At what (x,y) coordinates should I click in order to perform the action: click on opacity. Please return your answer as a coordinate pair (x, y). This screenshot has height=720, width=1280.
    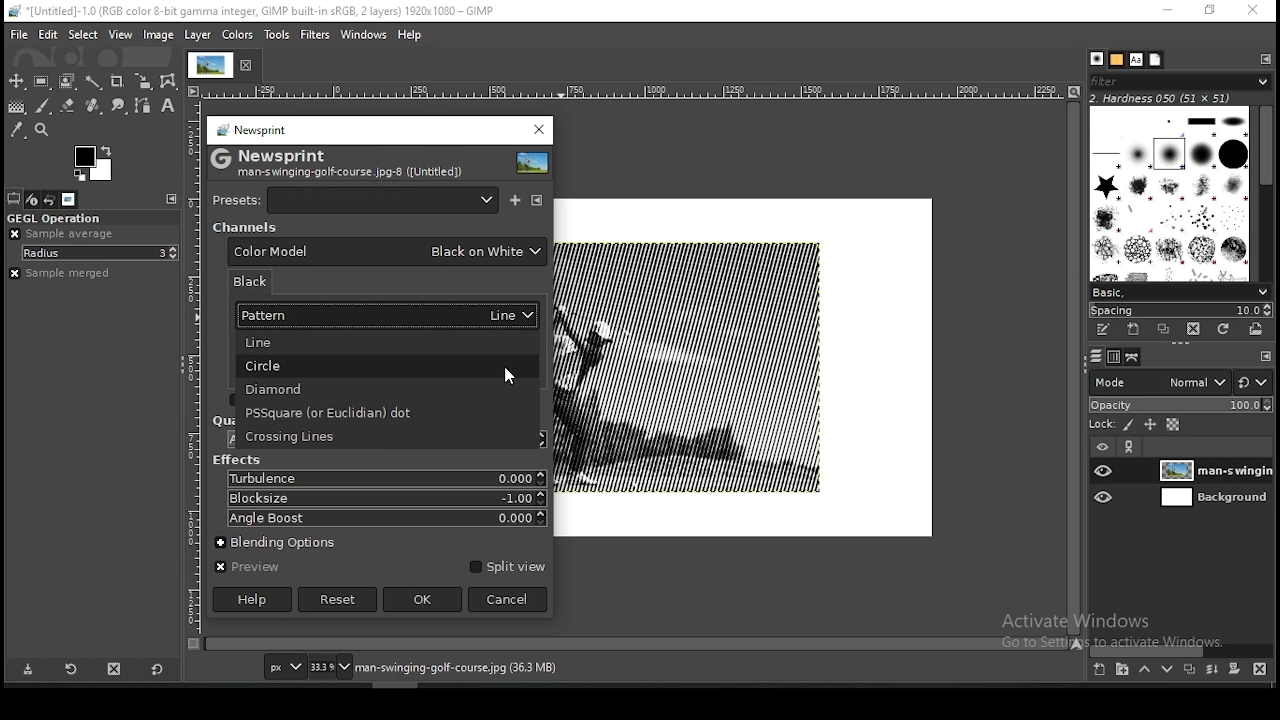
    Looking at the image, I should click on (1180, 404).